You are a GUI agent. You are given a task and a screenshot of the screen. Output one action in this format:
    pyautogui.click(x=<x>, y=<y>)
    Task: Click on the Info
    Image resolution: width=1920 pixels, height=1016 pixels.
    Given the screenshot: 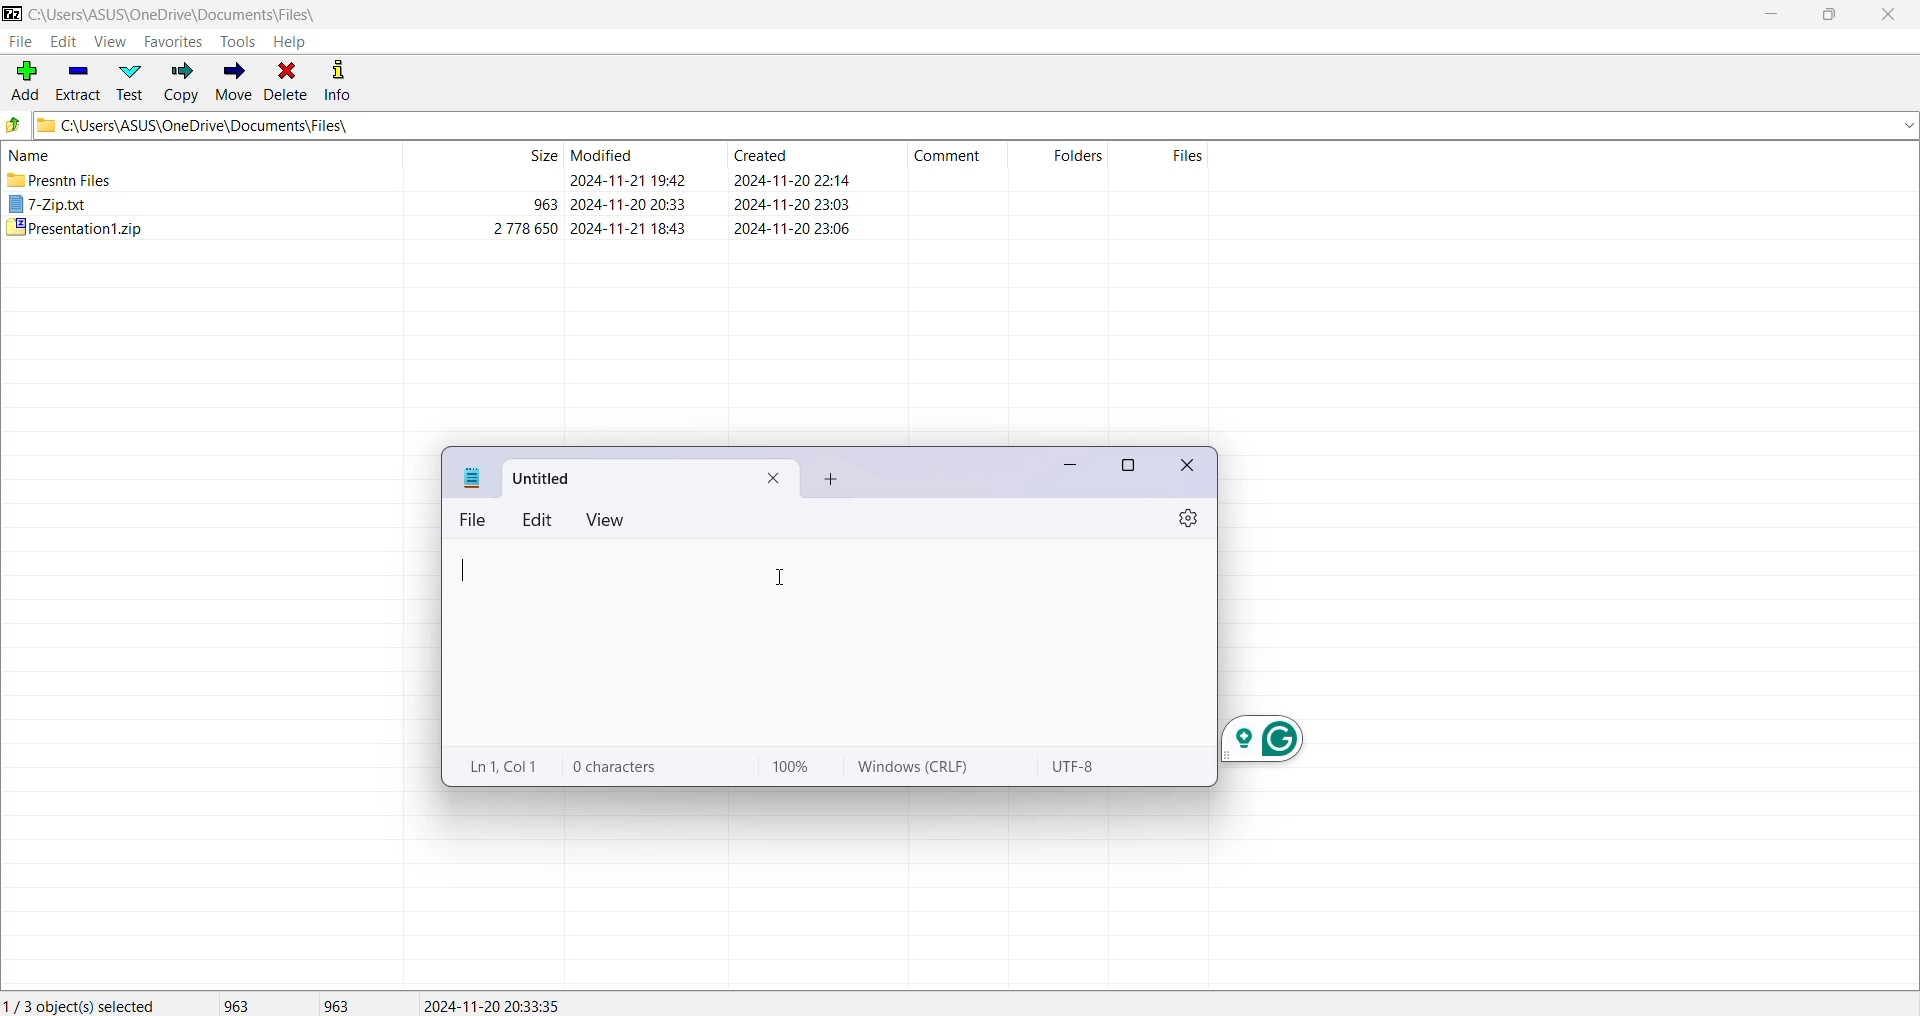 What is the action you would take?
    pyautogui.click(x=346, y=81)
    